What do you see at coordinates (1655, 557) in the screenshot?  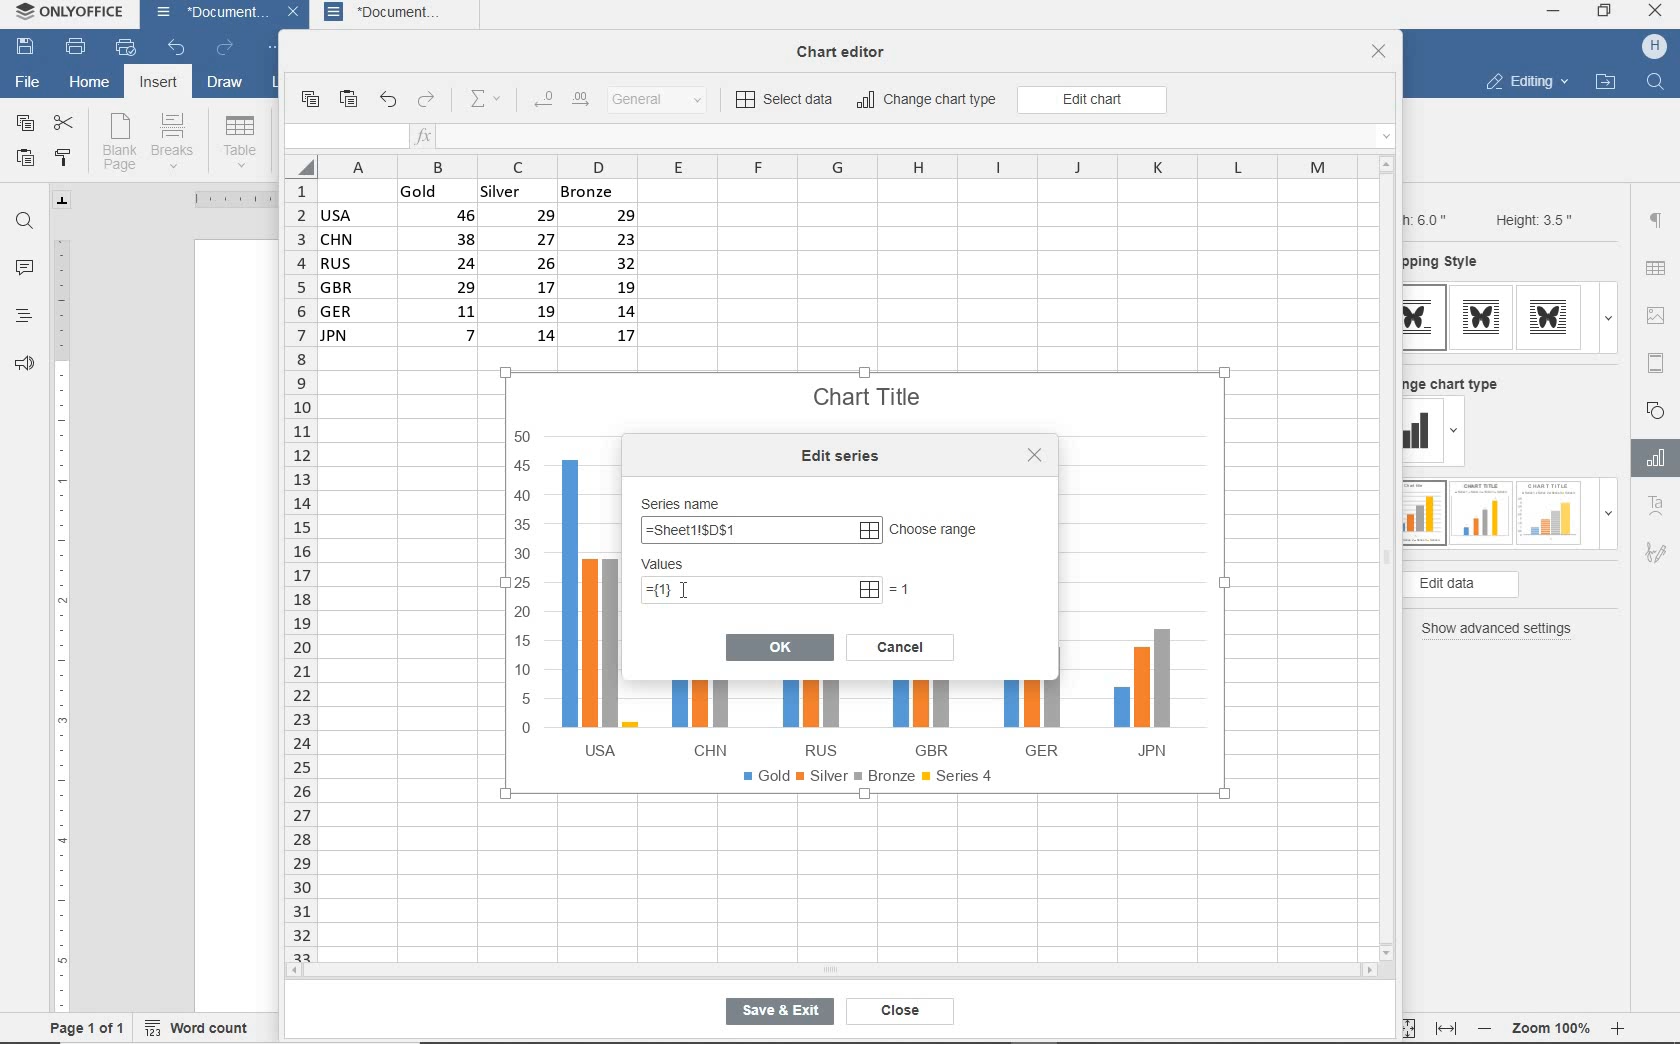 I see `Signature settings` at bounding box center [1655, 557].